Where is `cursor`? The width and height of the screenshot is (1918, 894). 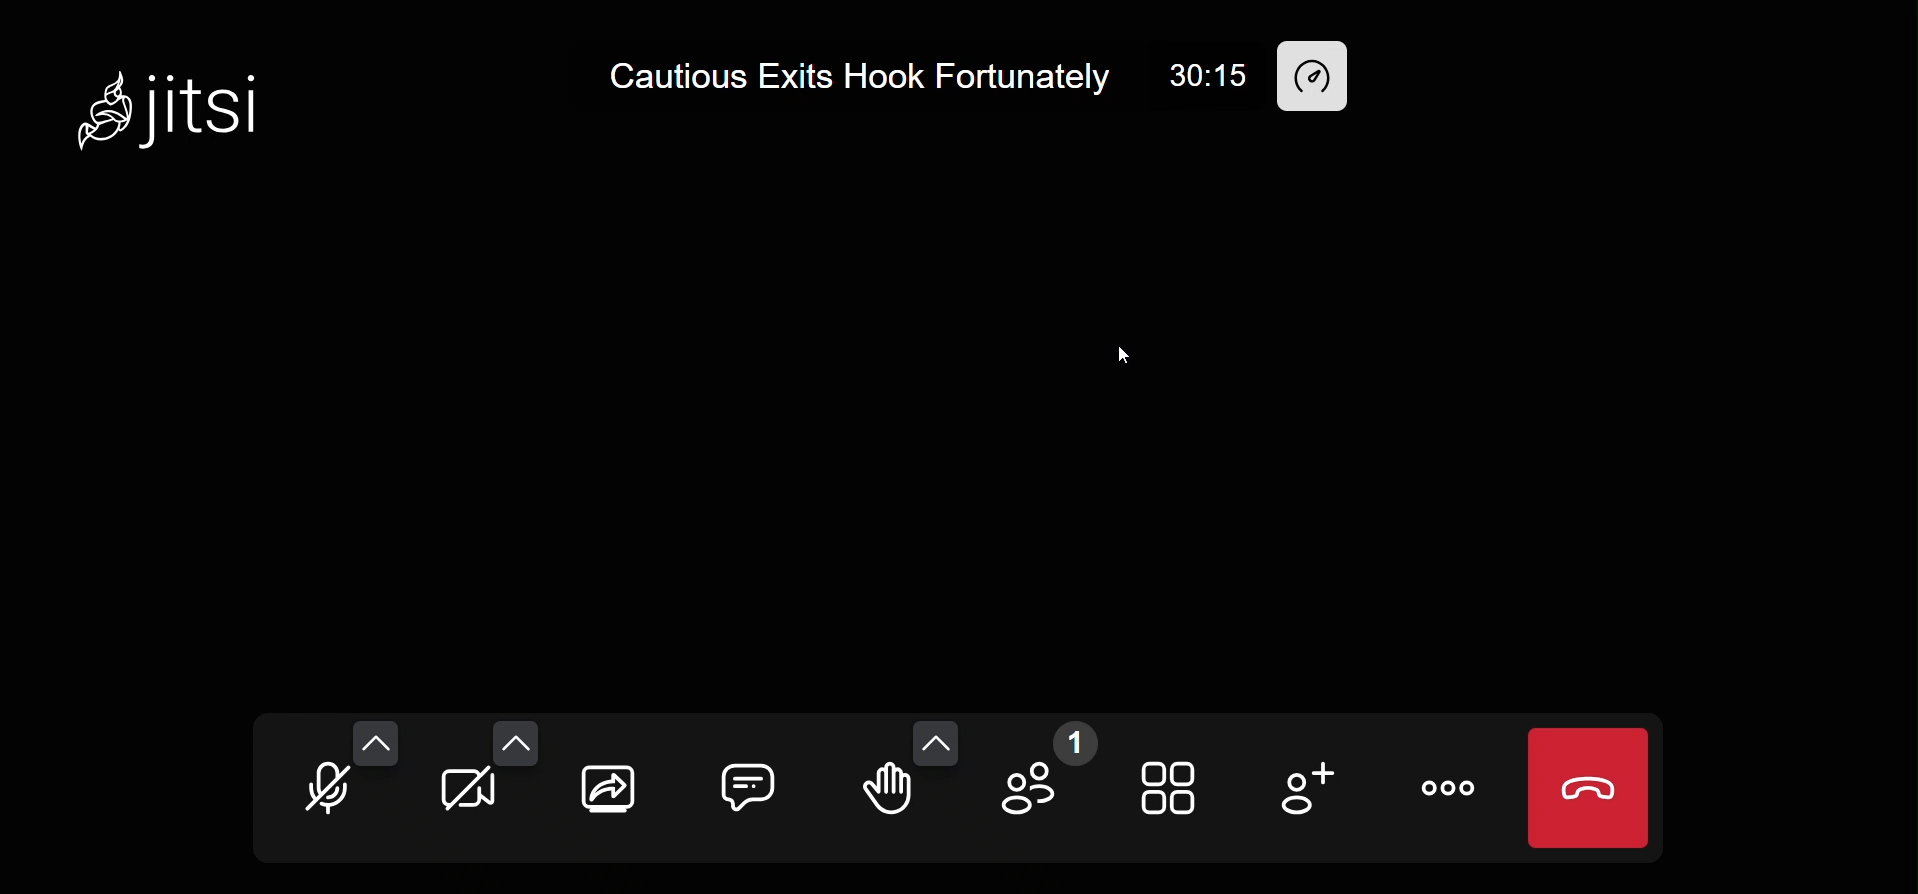 cursor is located at coordinates (1115, 352).